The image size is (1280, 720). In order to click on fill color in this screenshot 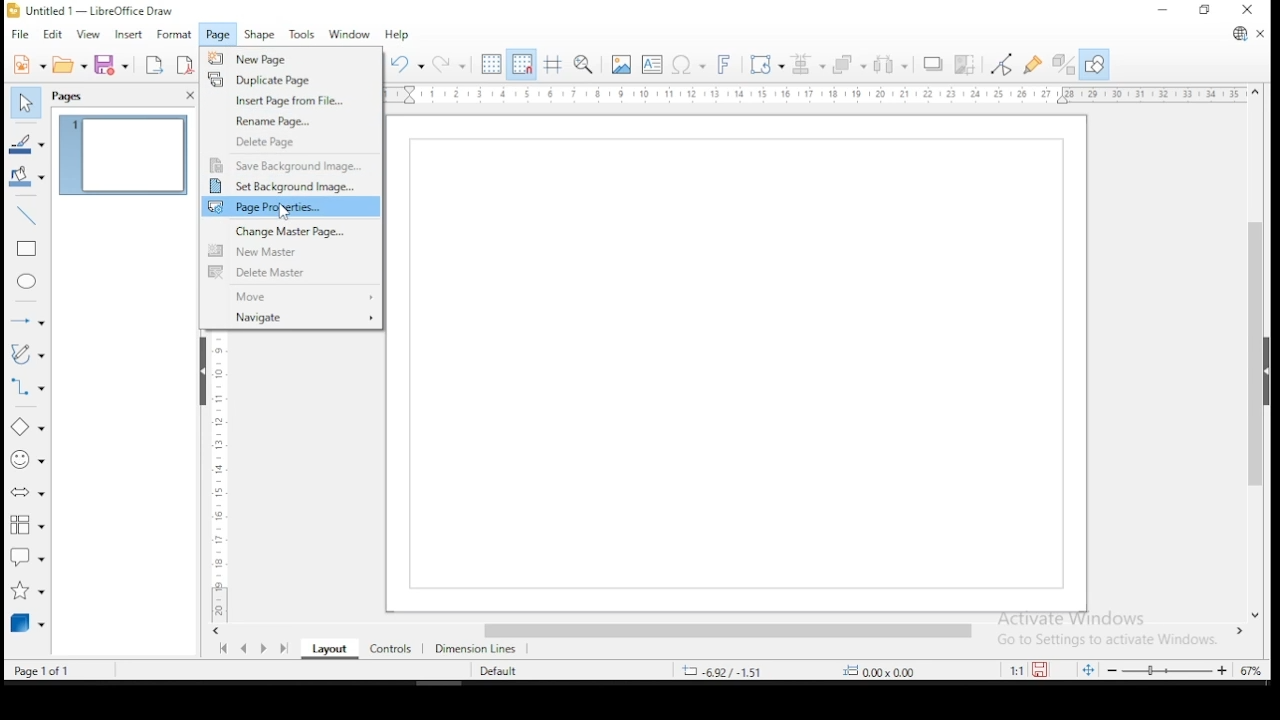, I will do `click(27, 177)`.